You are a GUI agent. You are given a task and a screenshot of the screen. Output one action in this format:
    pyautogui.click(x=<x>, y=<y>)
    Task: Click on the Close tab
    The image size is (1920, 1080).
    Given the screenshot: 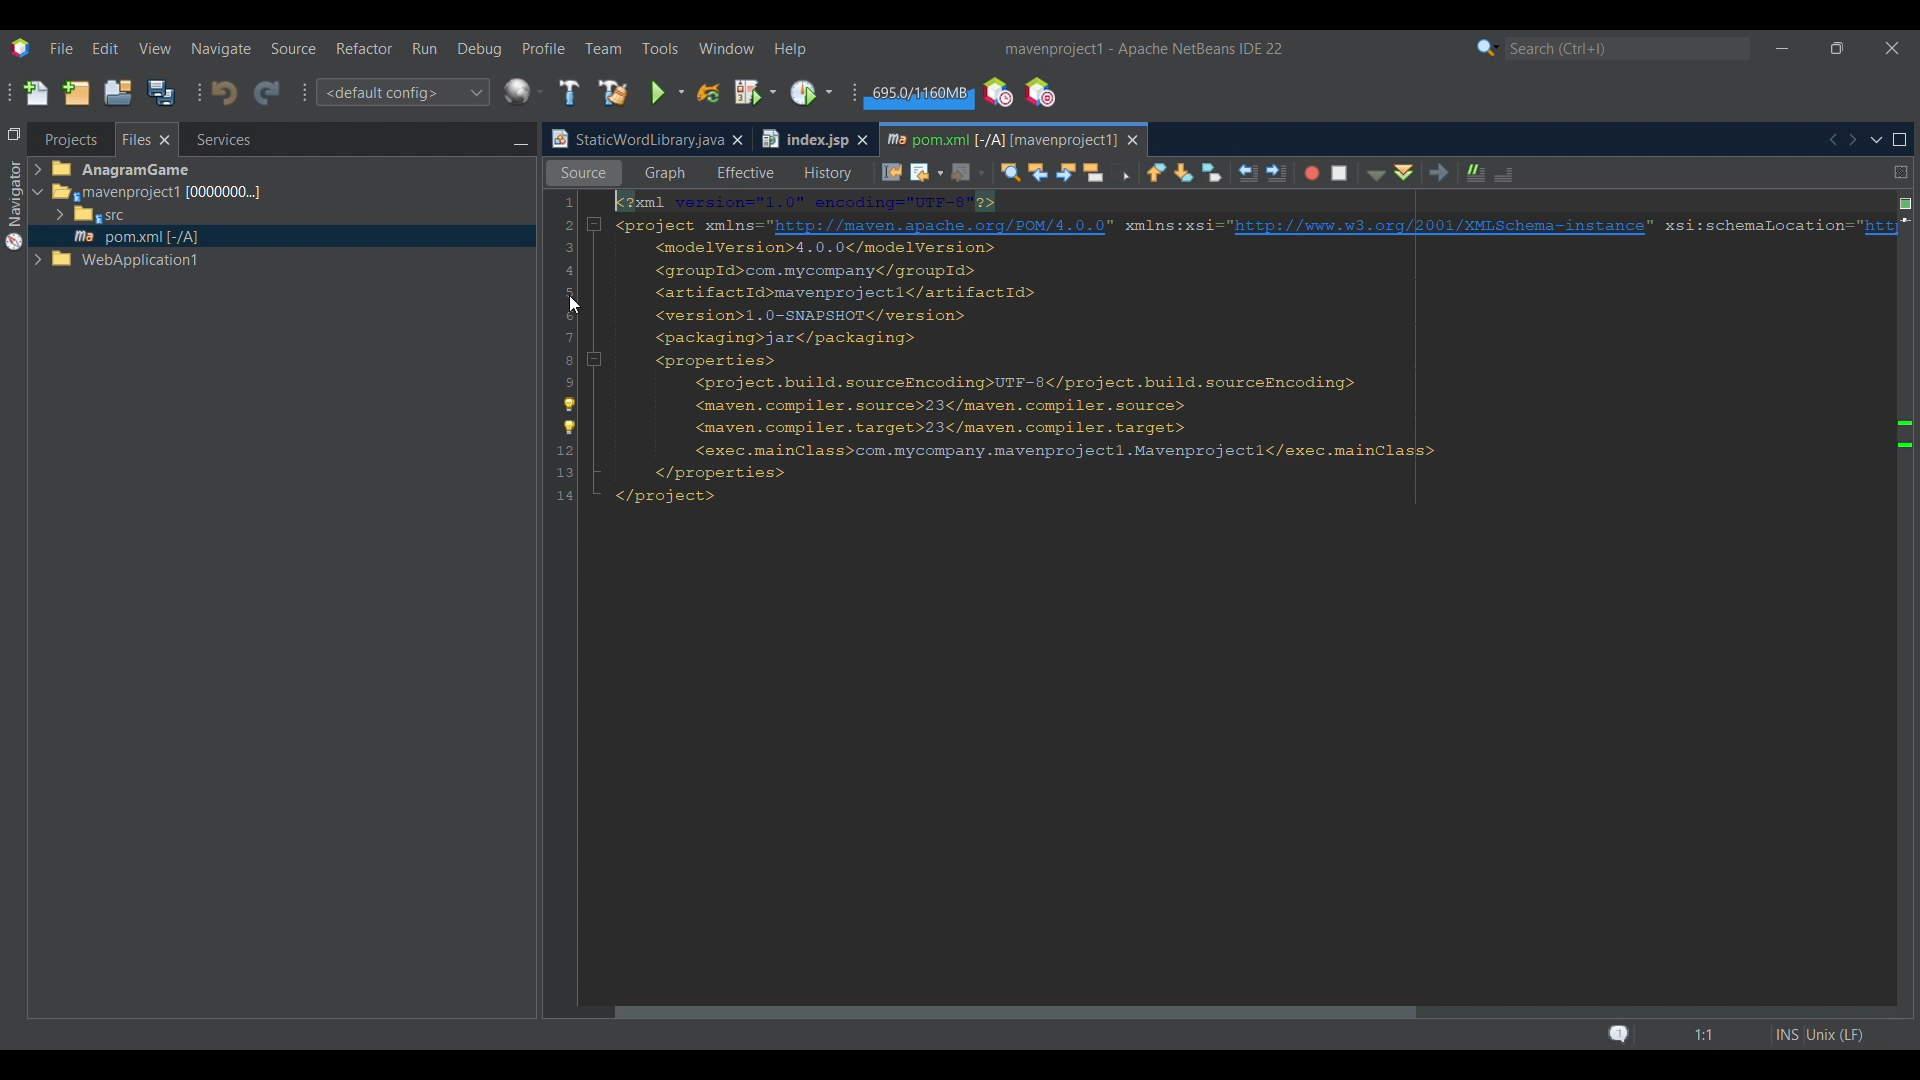 What is the action you would take?
    pyautogui.click(x=737, y=140)
    